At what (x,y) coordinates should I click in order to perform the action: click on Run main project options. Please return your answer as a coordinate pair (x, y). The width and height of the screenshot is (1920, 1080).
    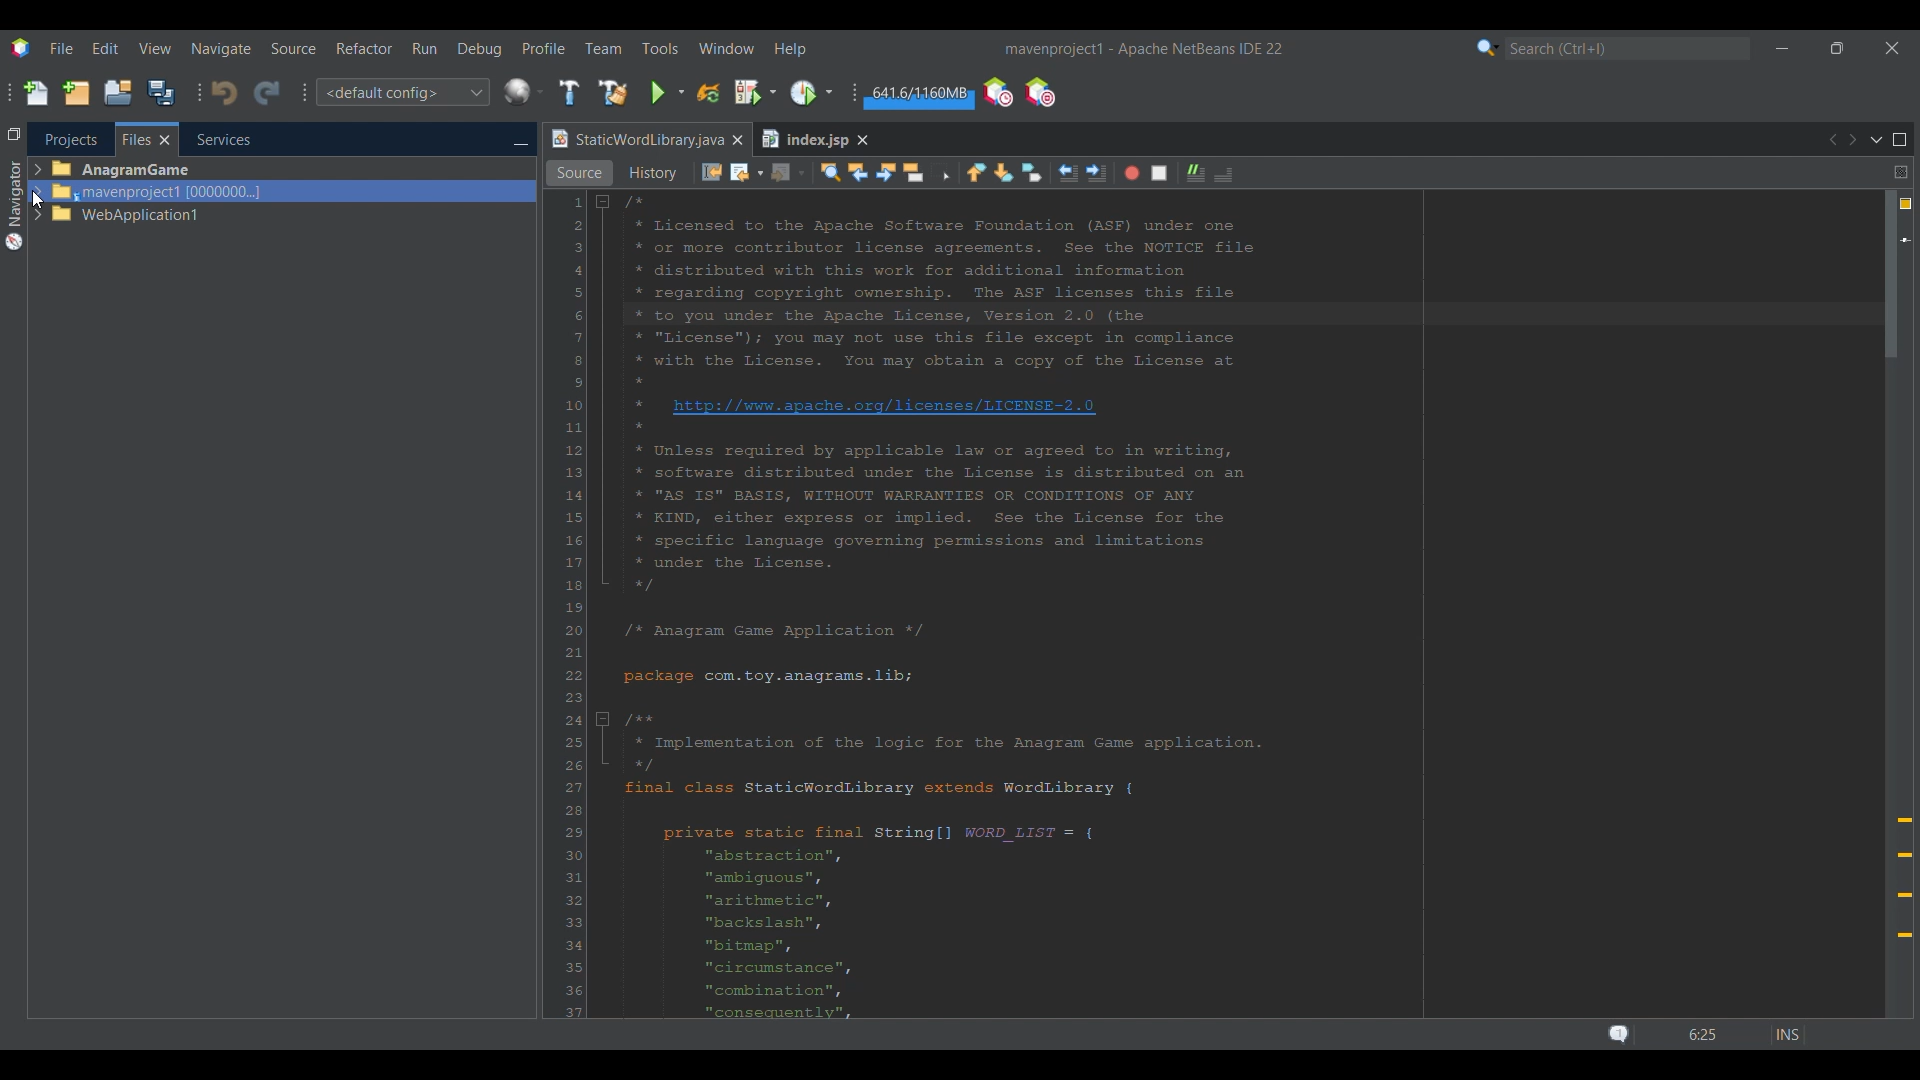
    Looking at the image, I should click on (668, 93).